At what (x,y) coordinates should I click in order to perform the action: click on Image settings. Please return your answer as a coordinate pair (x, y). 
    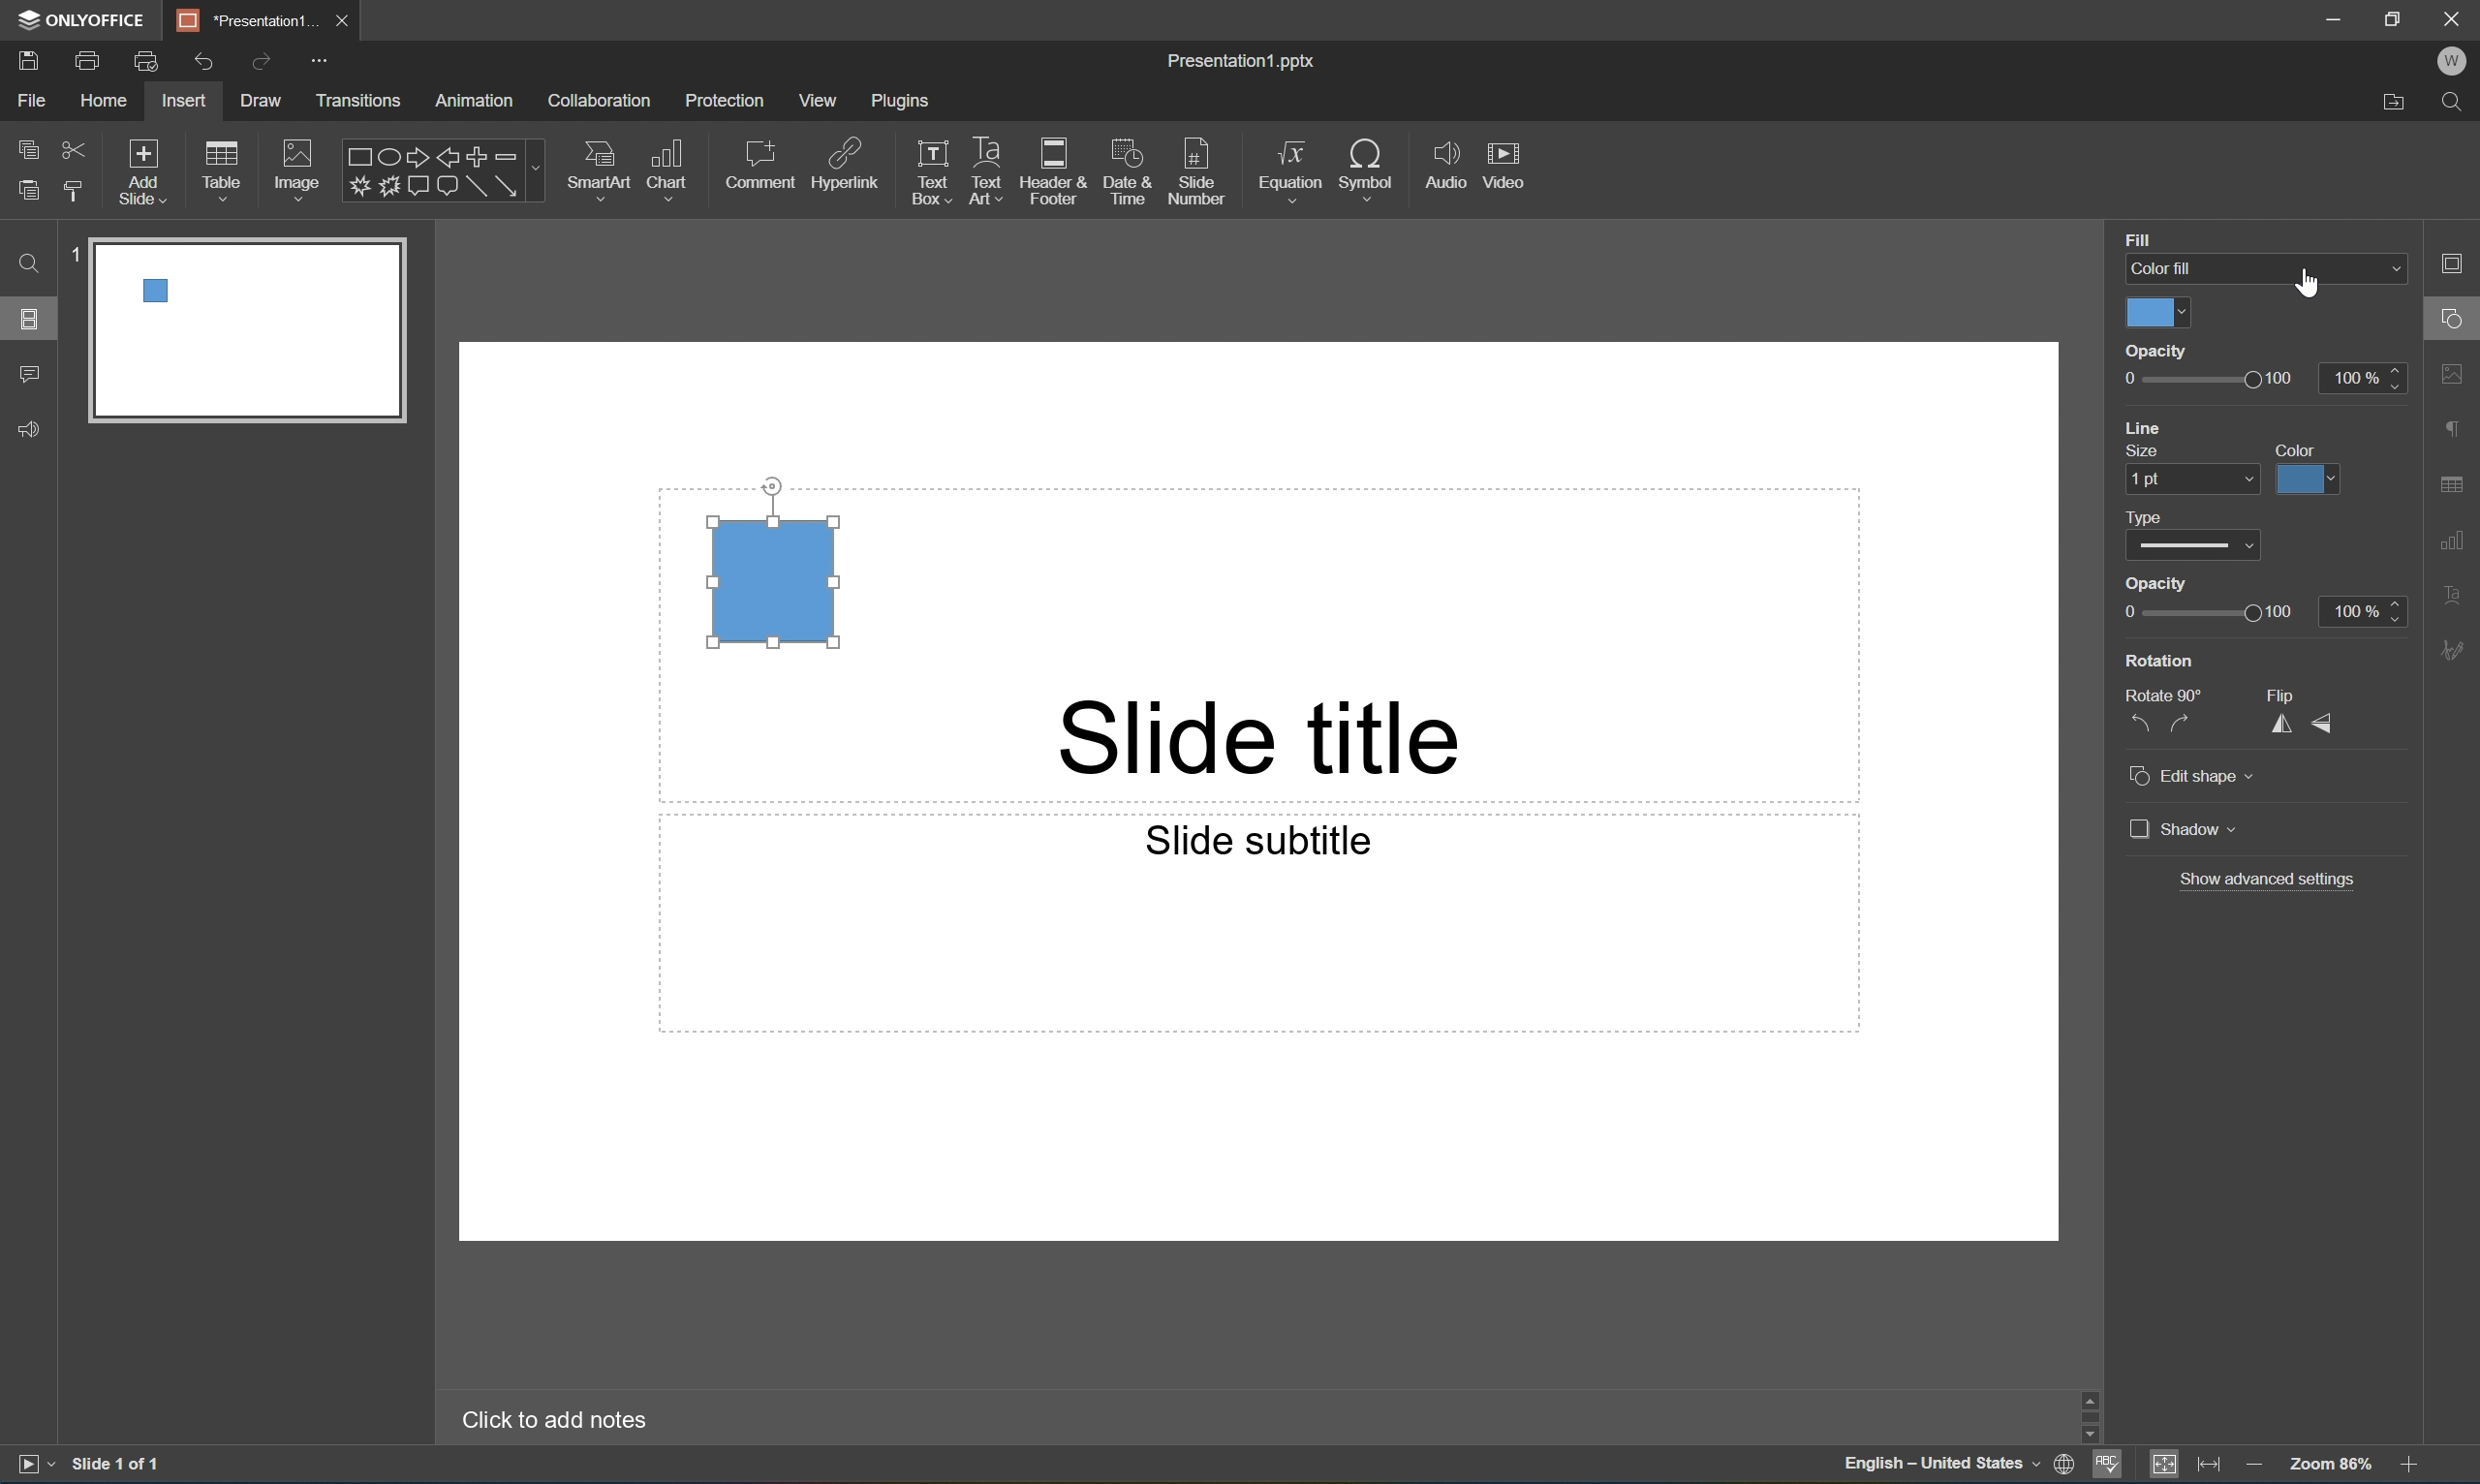
    Looking at the image, I should click on (2458, 370).